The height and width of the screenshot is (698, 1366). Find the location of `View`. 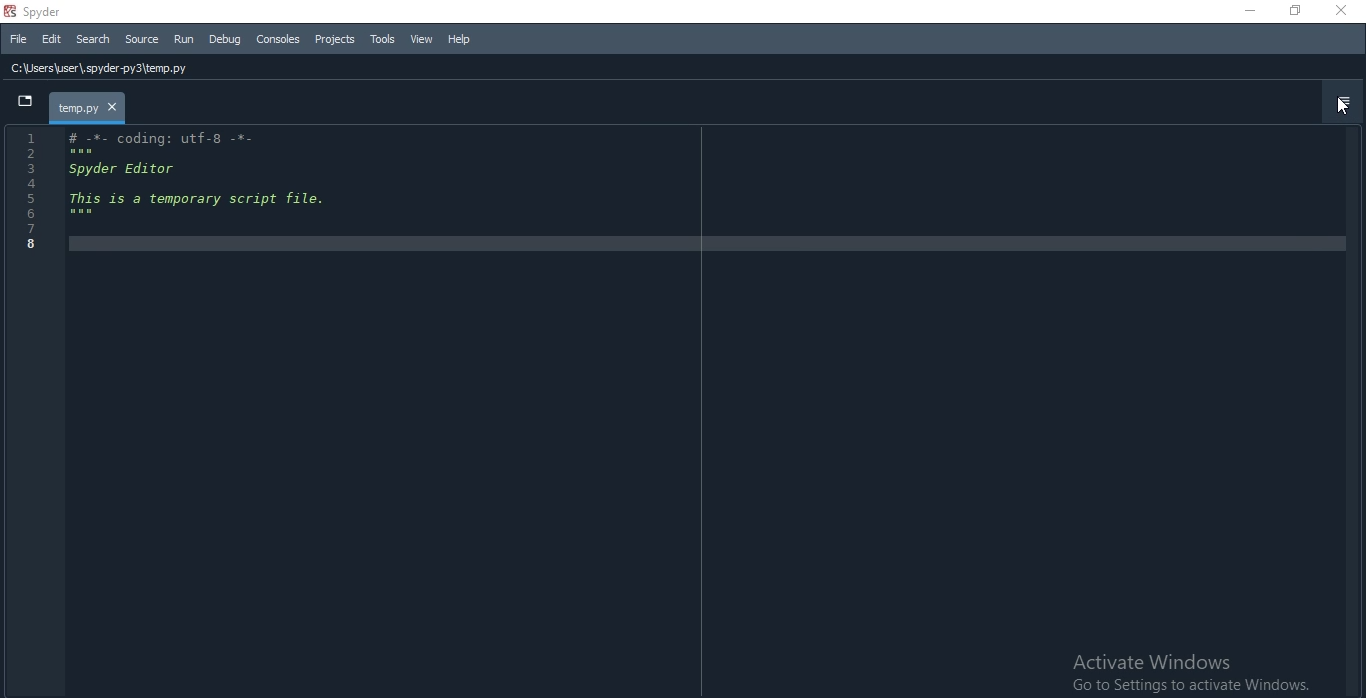

View is located at coordinates (422, 40).